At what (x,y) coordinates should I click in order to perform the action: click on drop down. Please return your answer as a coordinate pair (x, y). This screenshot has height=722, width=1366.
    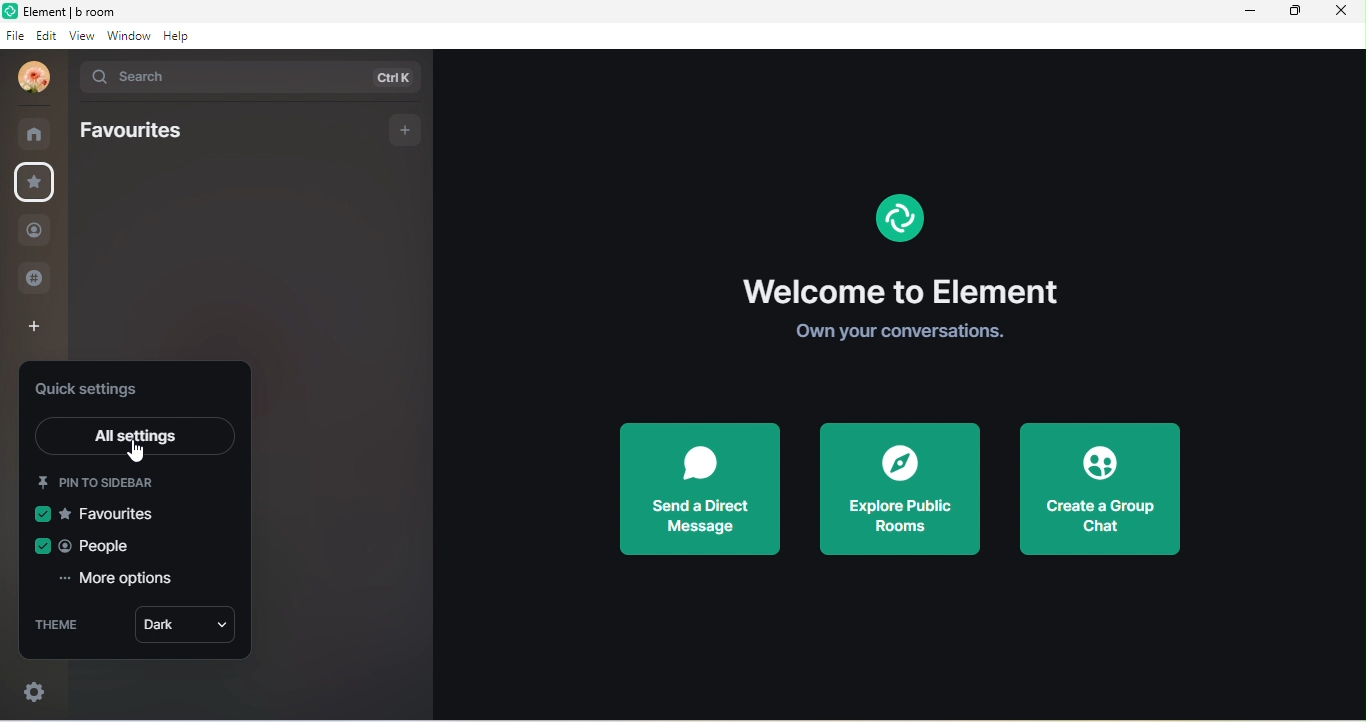
    Looking at the image, I should click on (69, 79).